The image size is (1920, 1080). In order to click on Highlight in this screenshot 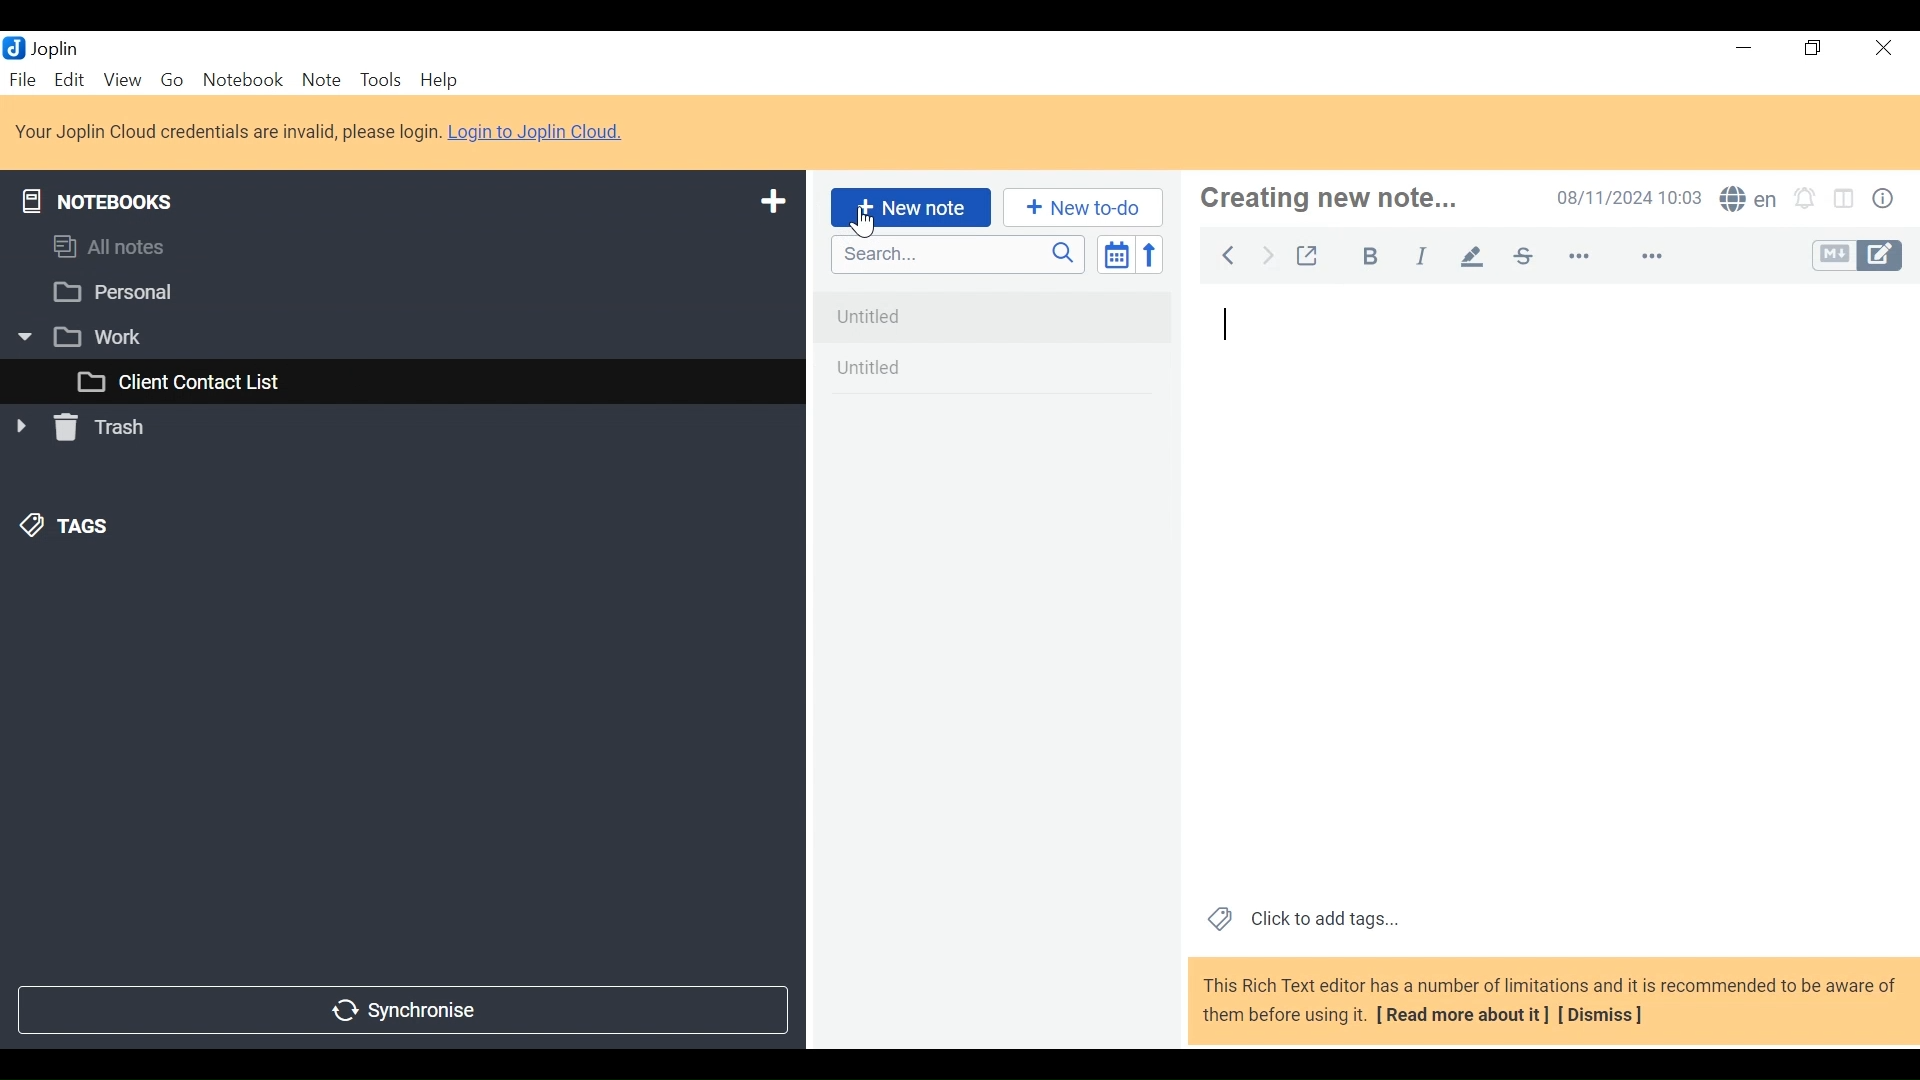, I will do `click(1473, 258)`.